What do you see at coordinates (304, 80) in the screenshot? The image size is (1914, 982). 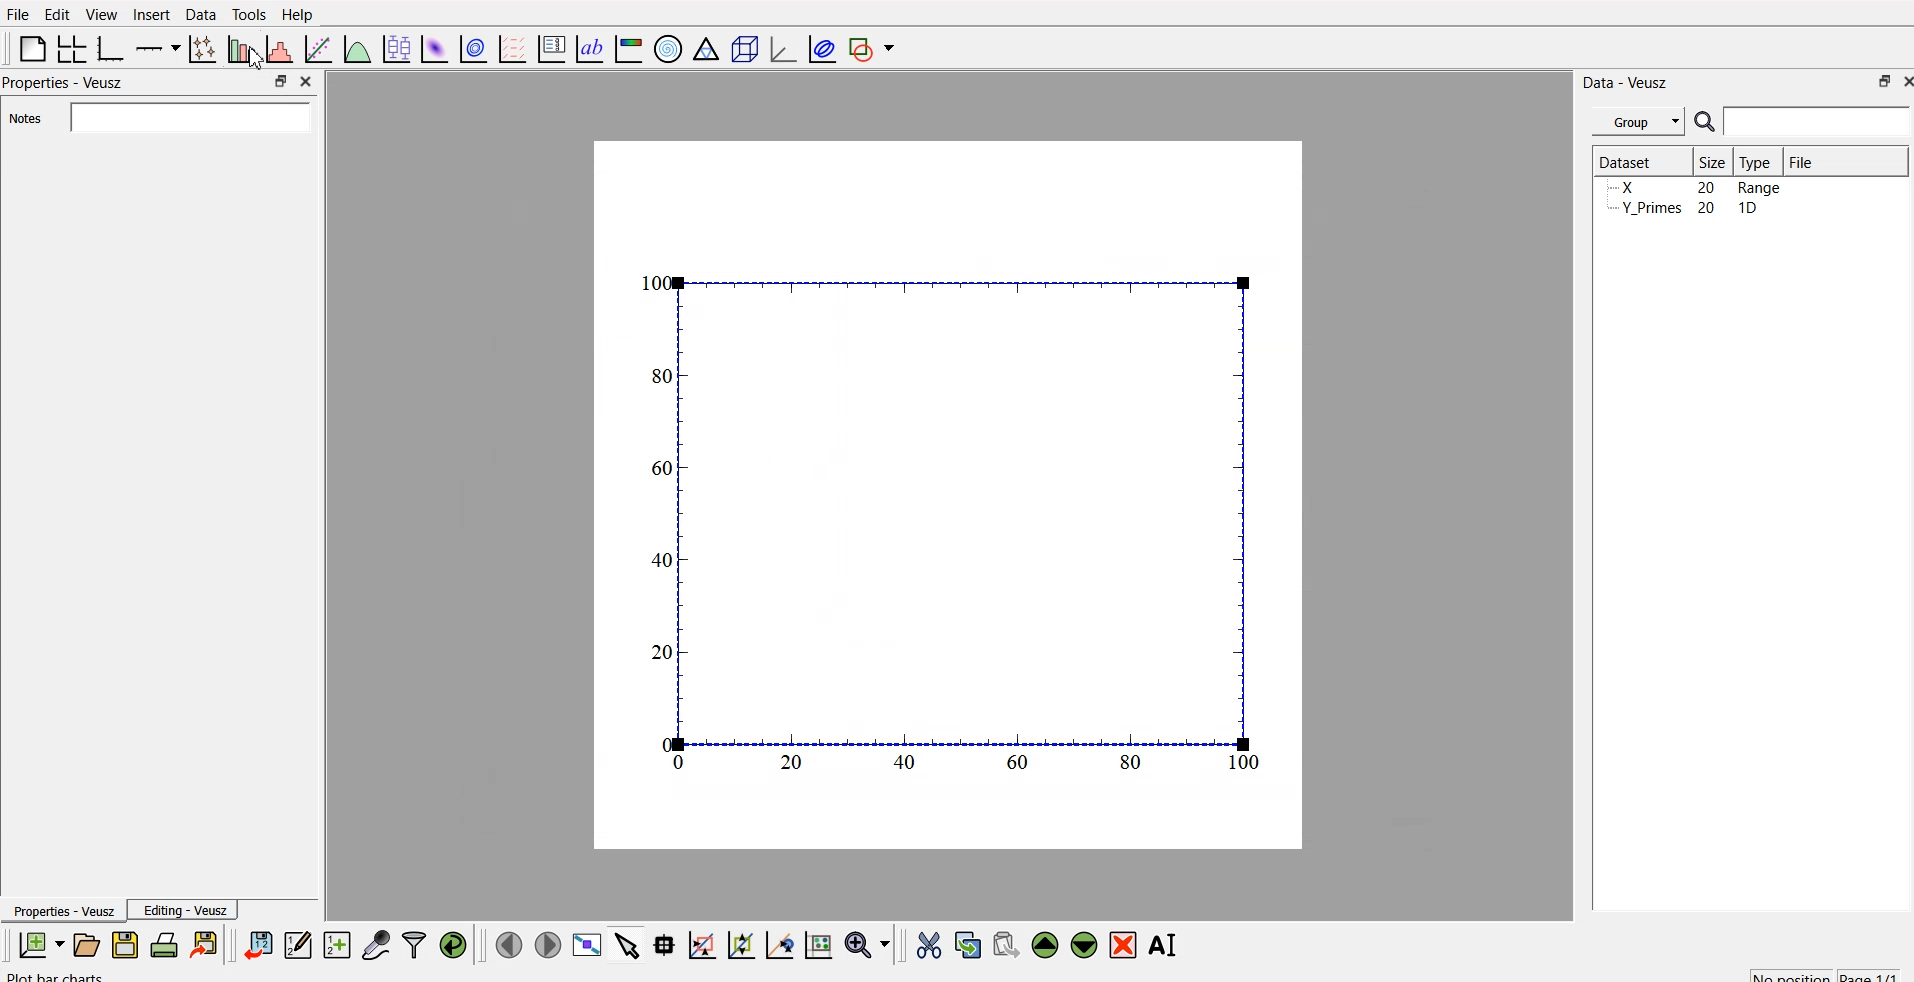 I see `close` at bounding box center [304, 80].